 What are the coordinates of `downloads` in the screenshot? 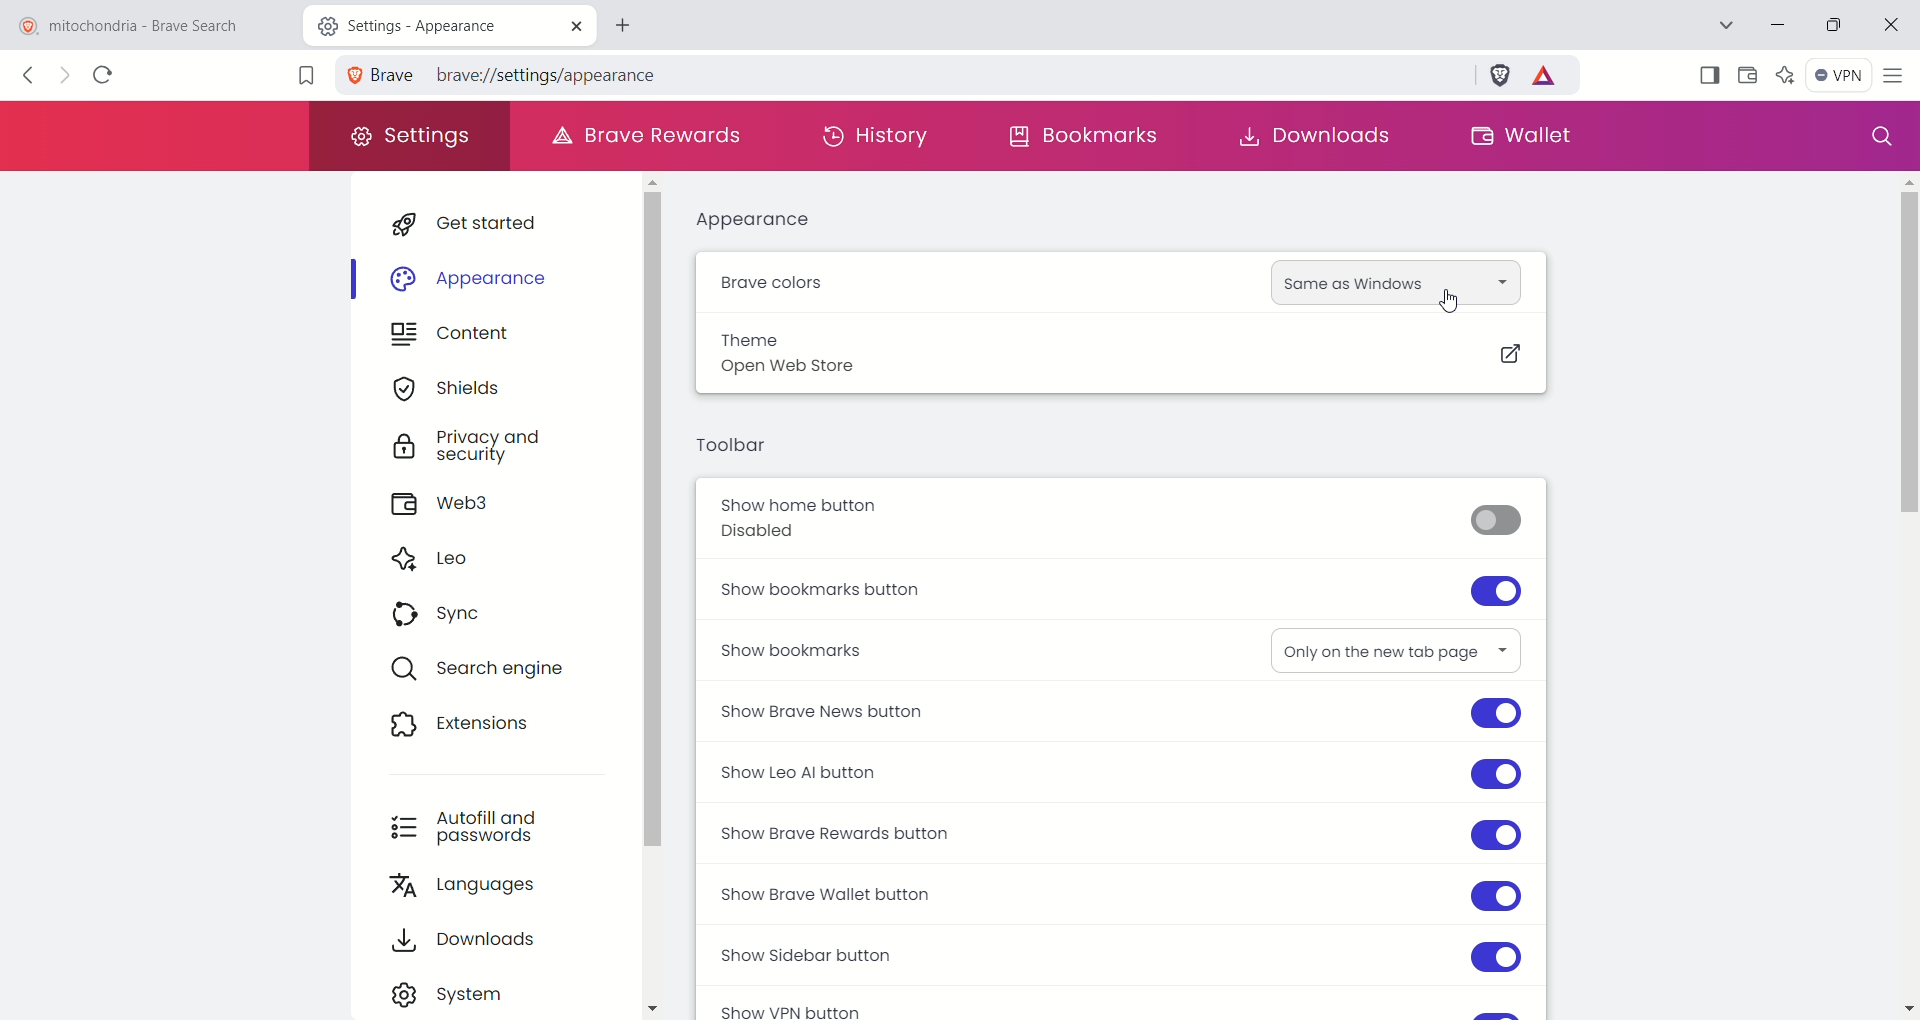 It's located at (476, 940).